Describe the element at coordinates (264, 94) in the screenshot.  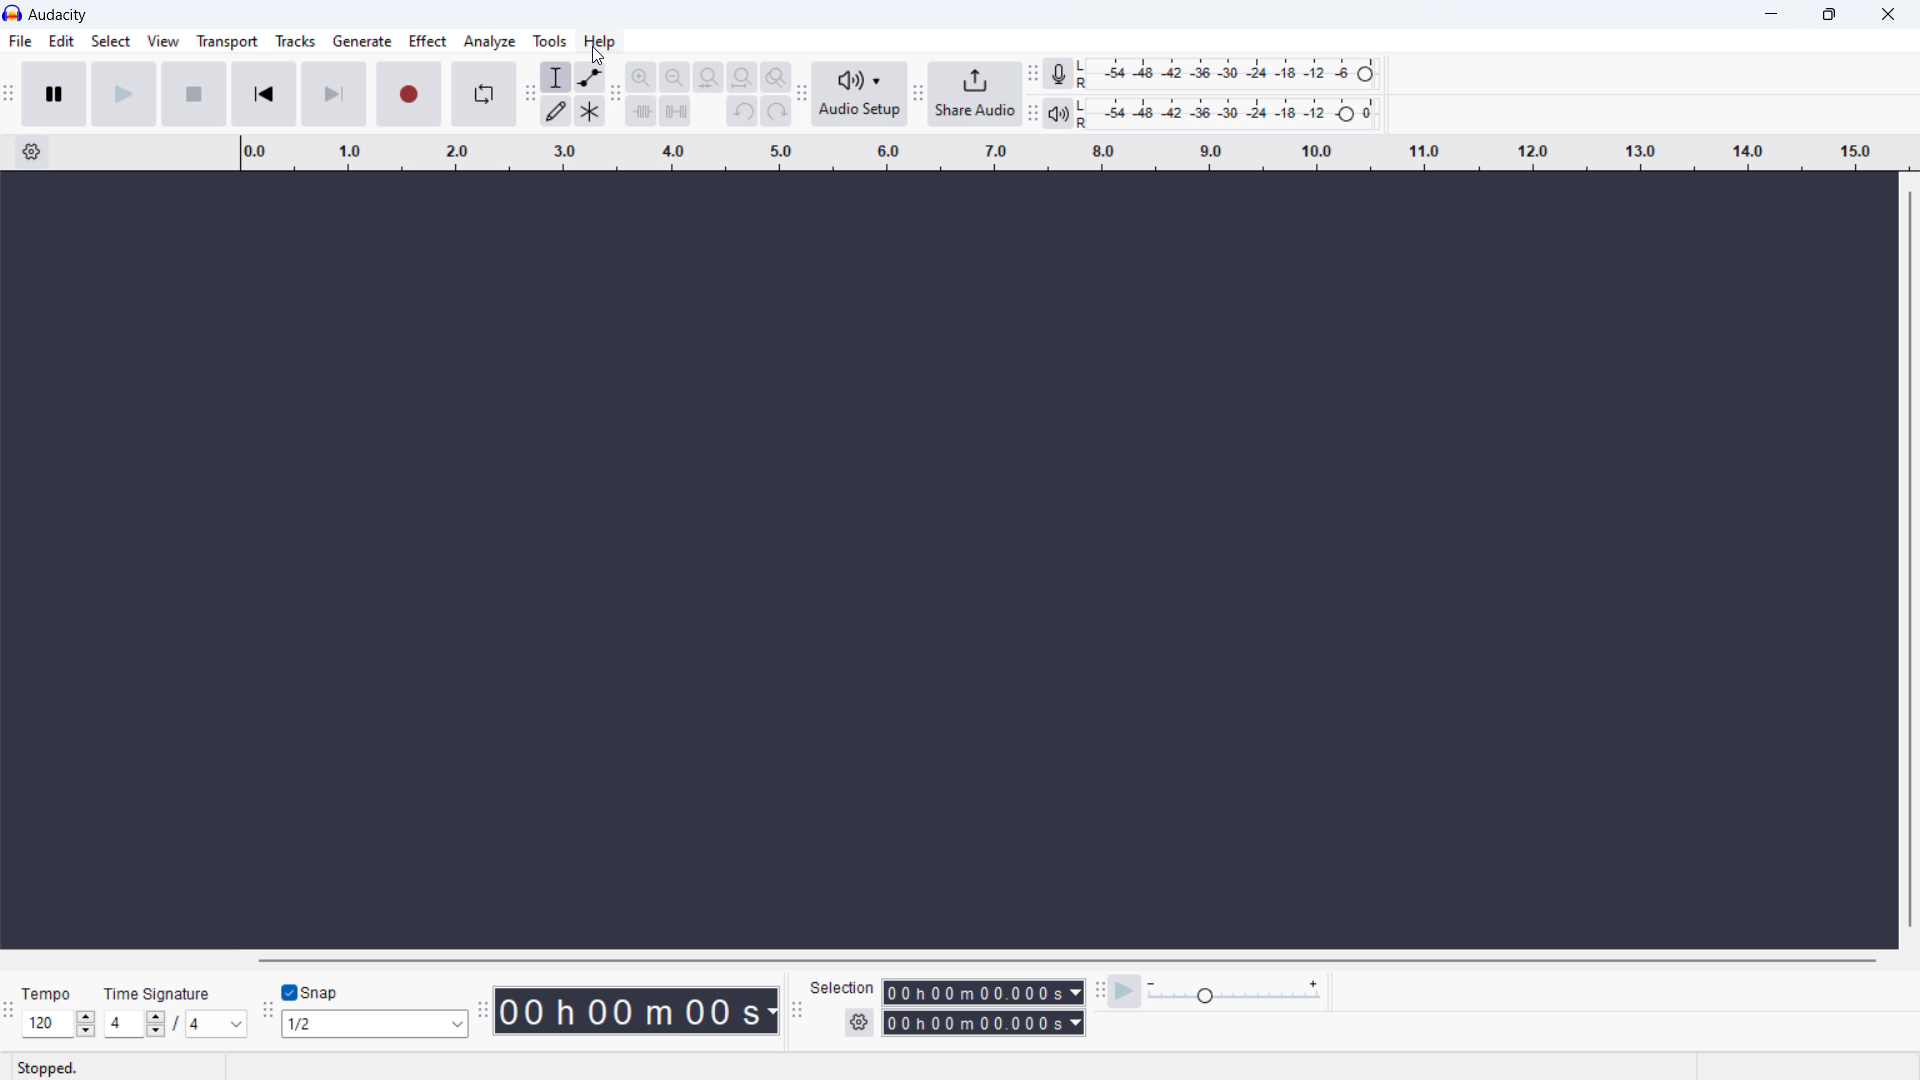
I see `skip to start` at that location.